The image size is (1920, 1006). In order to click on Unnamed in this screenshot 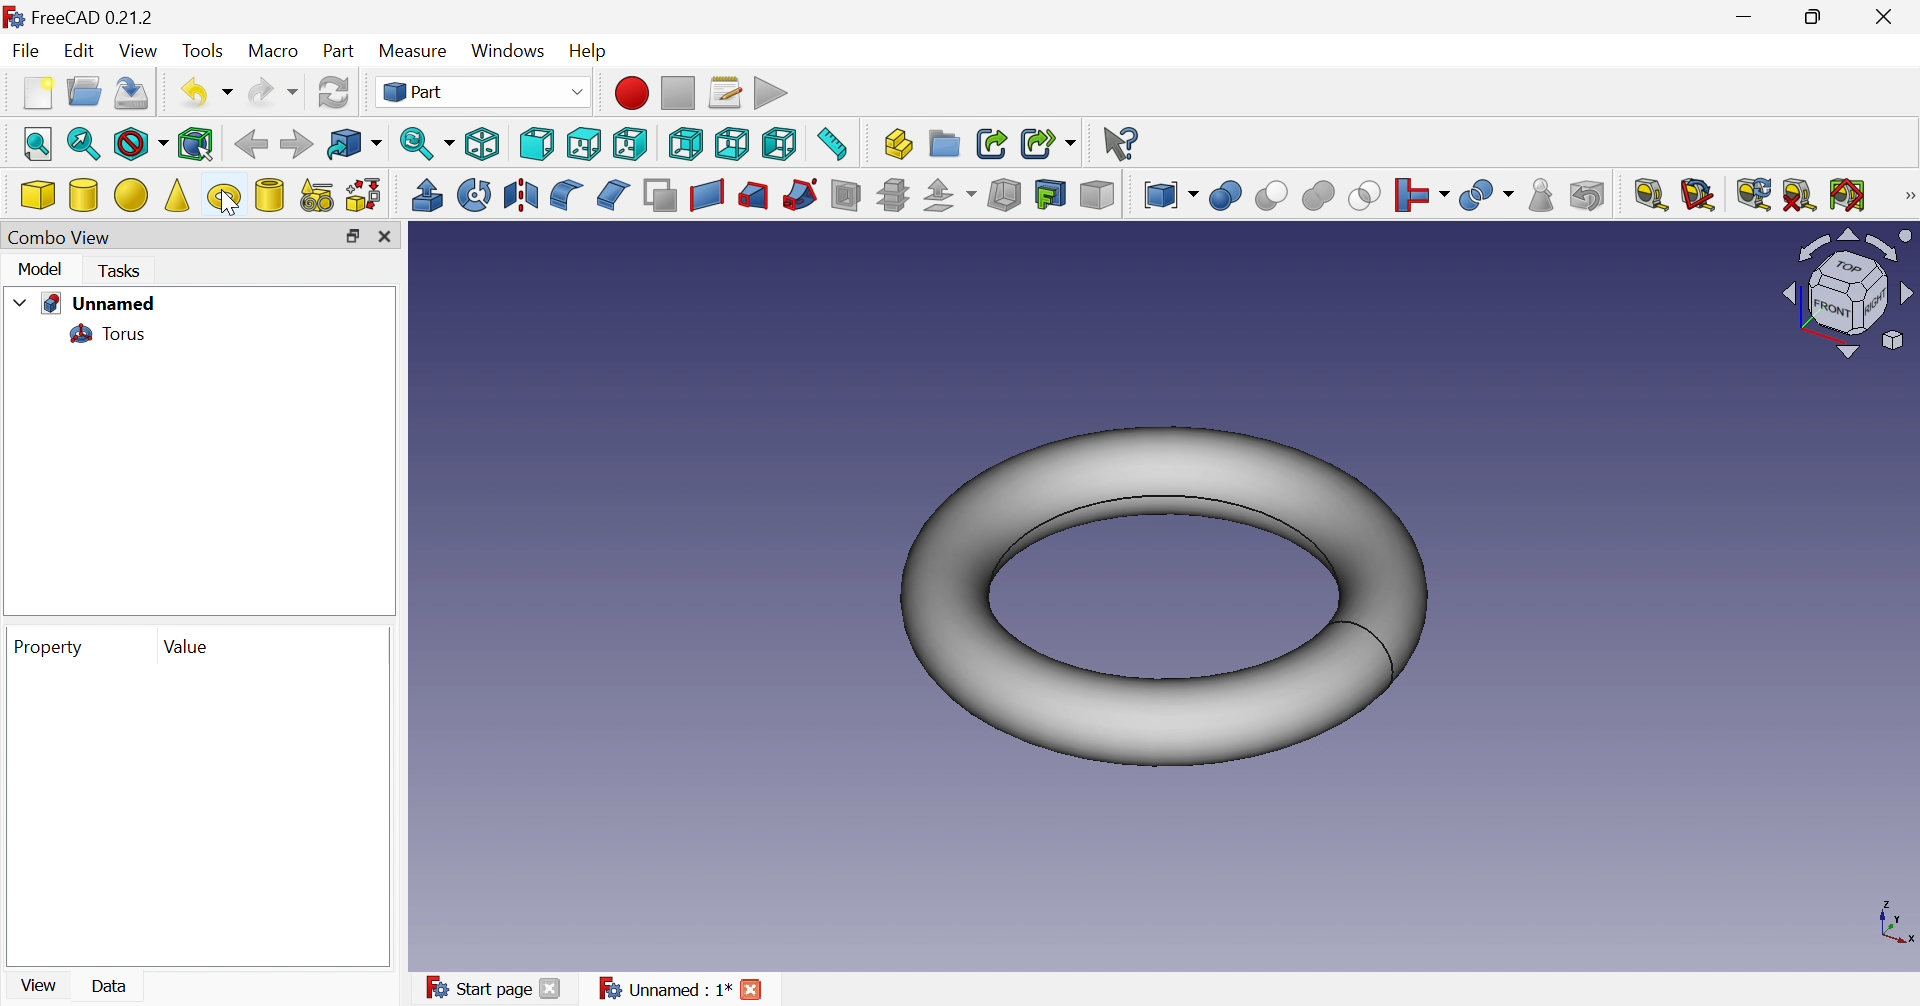, I will do `click(98, 304)`.